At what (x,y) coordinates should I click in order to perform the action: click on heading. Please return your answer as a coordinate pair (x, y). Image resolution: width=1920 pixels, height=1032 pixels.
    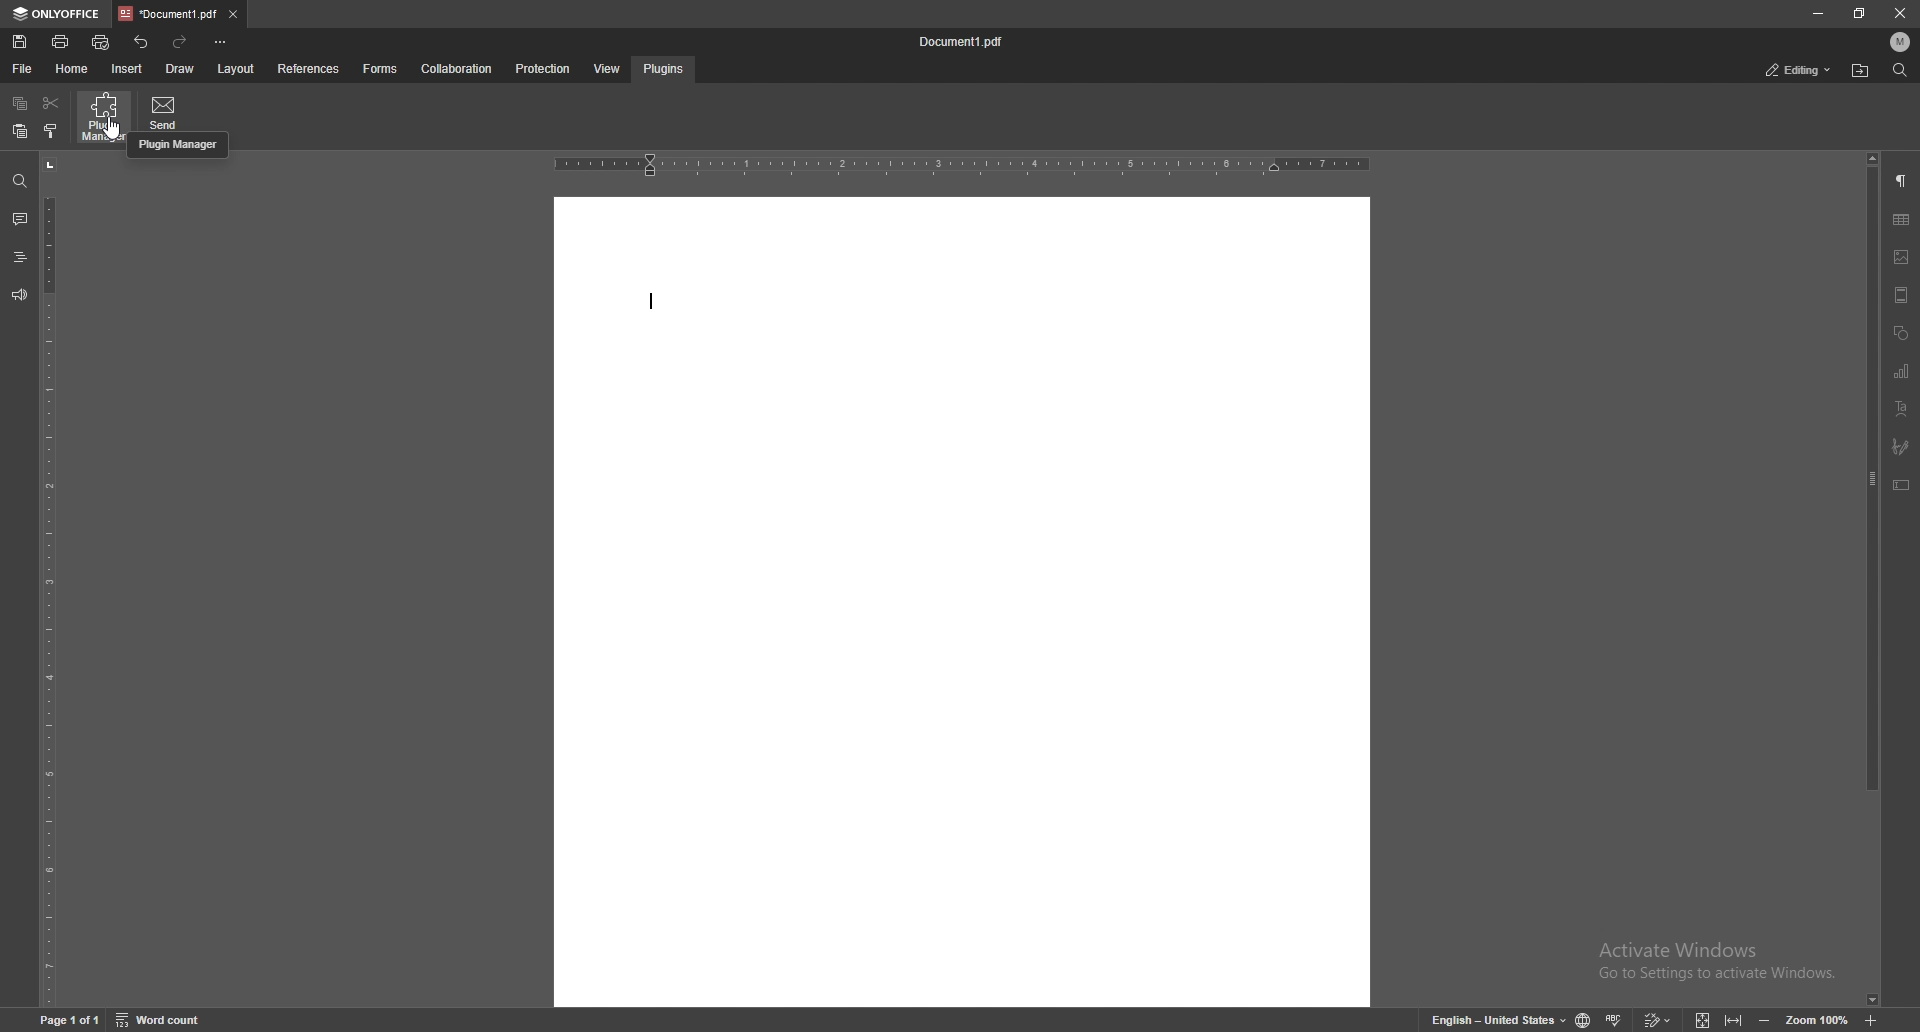
    Looking at the image, I should click on (21, 257).